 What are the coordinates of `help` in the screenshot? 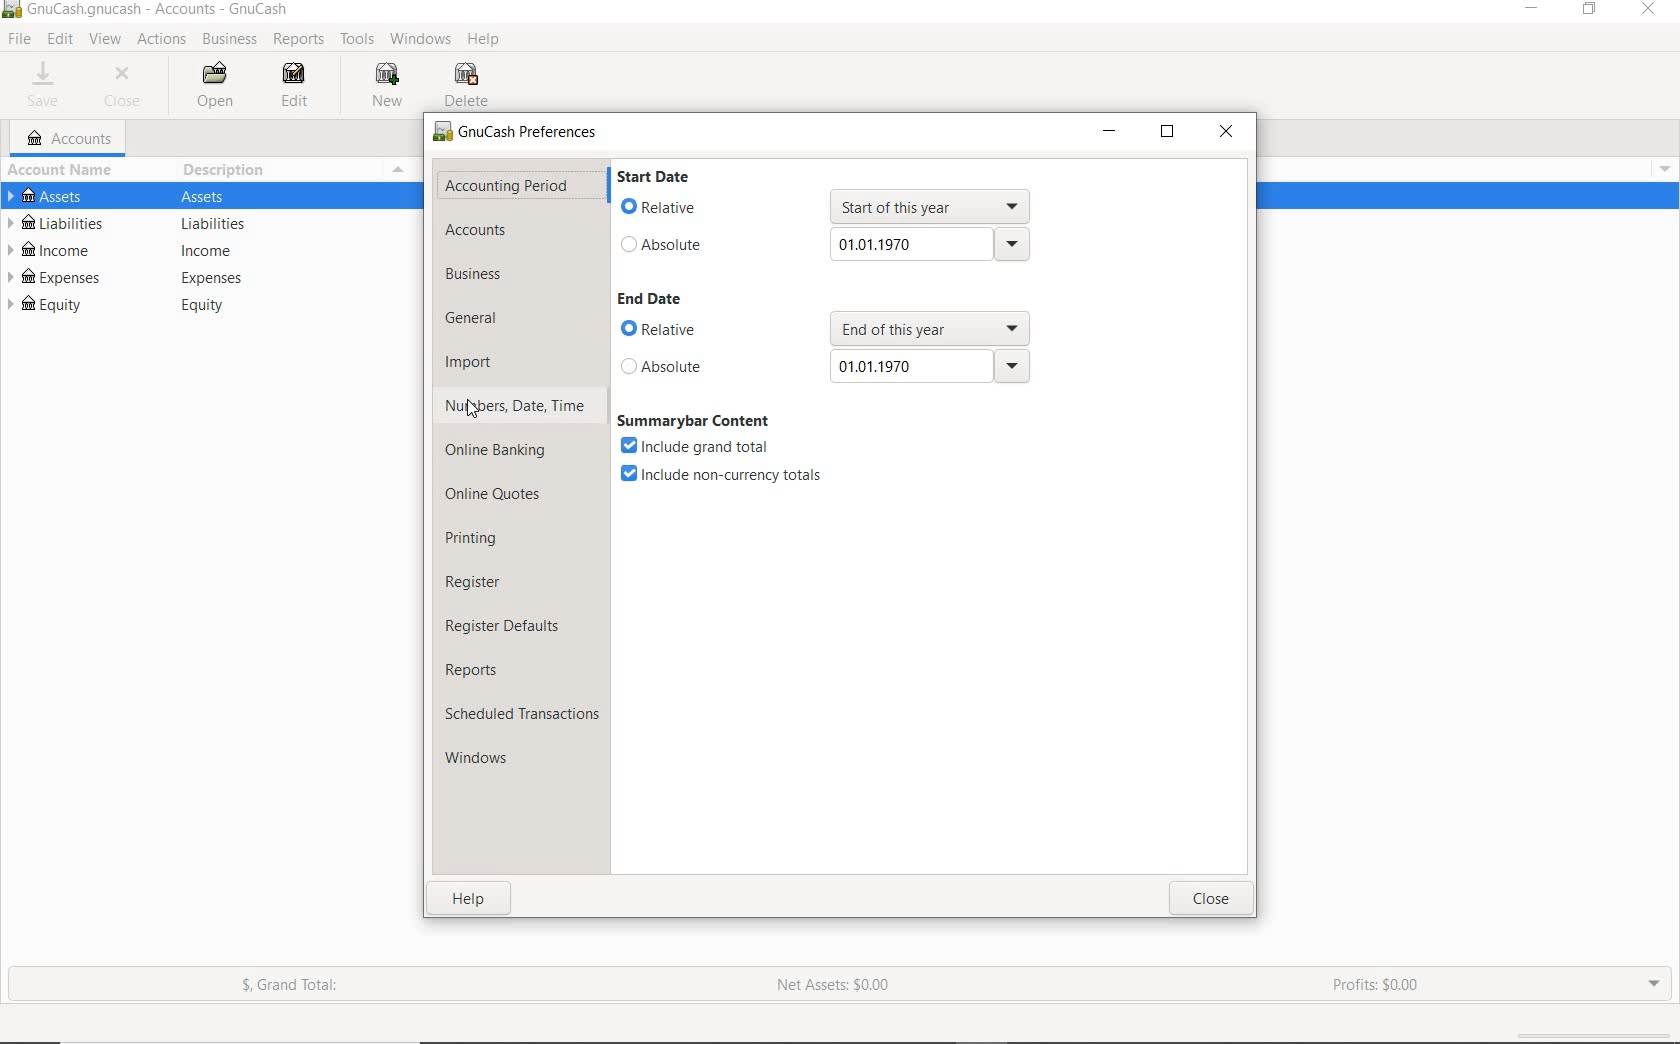 It's located at (472, 898).